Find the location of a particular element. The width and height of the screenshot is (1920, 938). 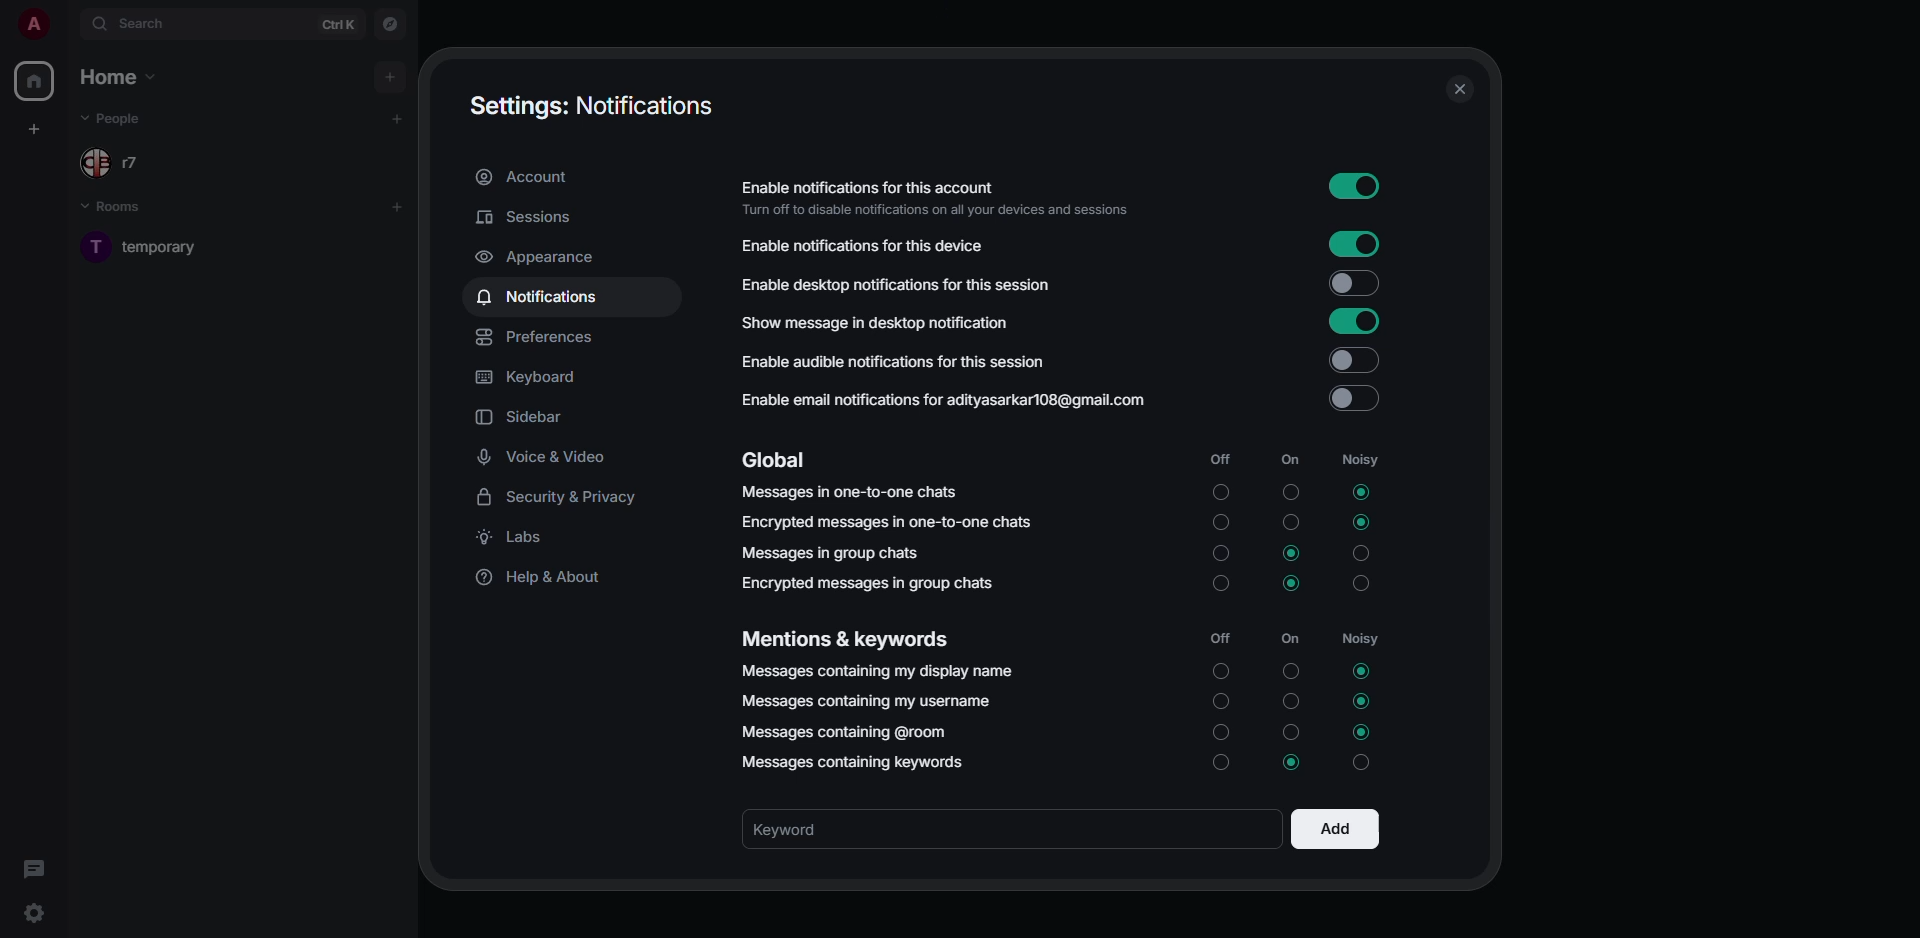

click to enable/disable is located at coordinates (1357, 186).